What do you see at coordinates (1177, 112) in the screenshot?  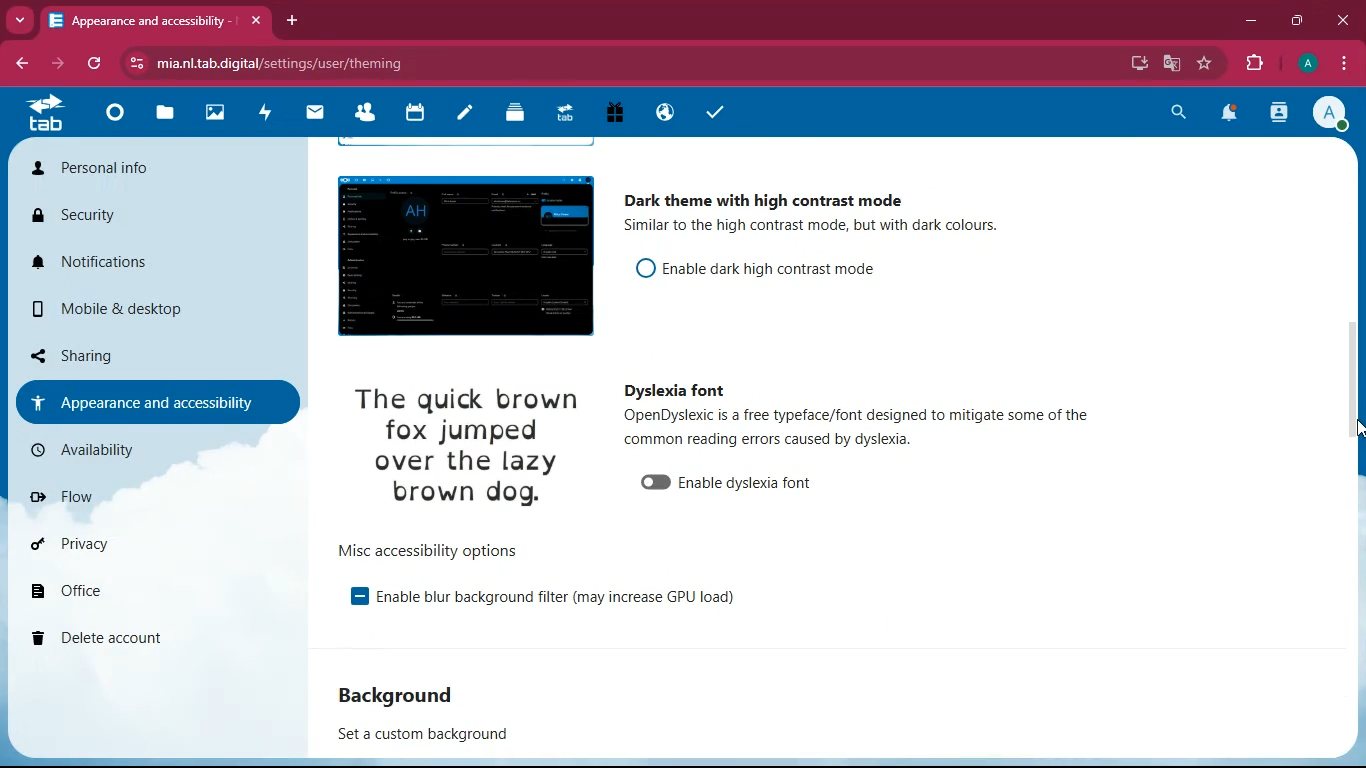 I see `search` at bounding box center [1177, 112].